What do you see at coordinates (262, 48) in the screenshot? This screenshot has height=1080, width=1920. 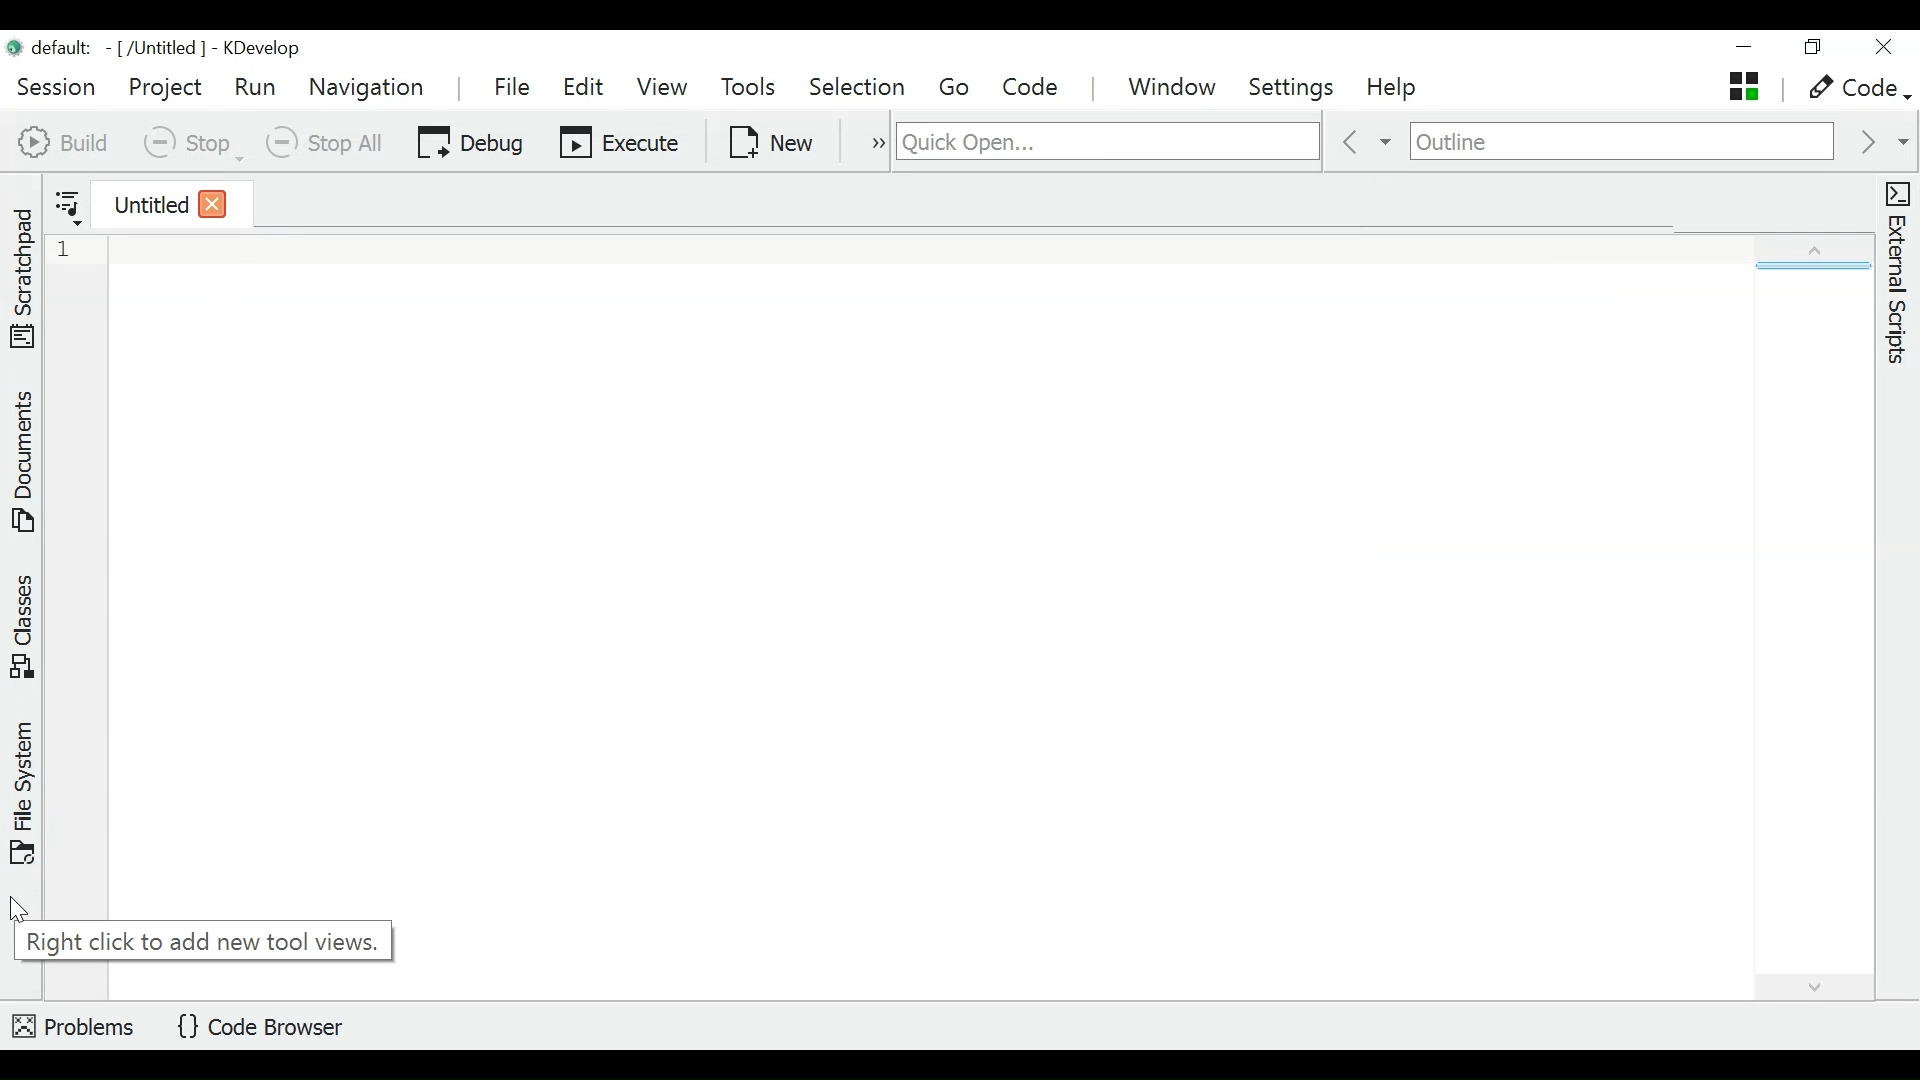 I see `KDevelop` at bounding box center [262, 48].